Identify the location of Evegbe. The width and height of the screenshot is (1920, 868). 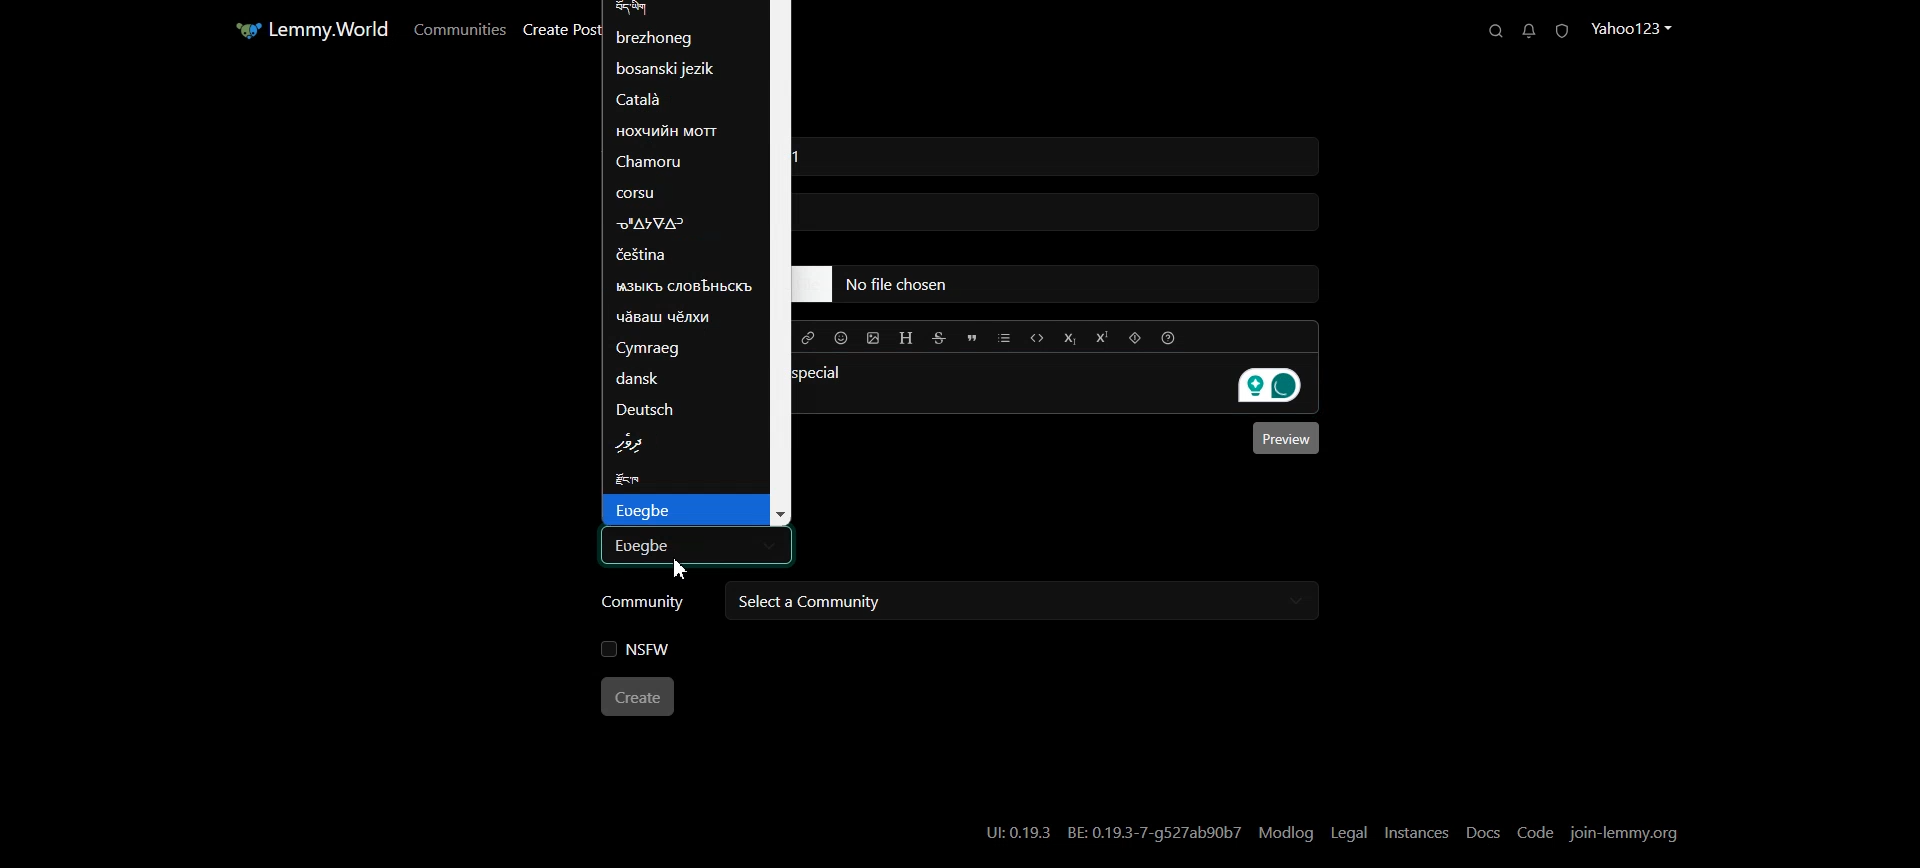
(684, 510).